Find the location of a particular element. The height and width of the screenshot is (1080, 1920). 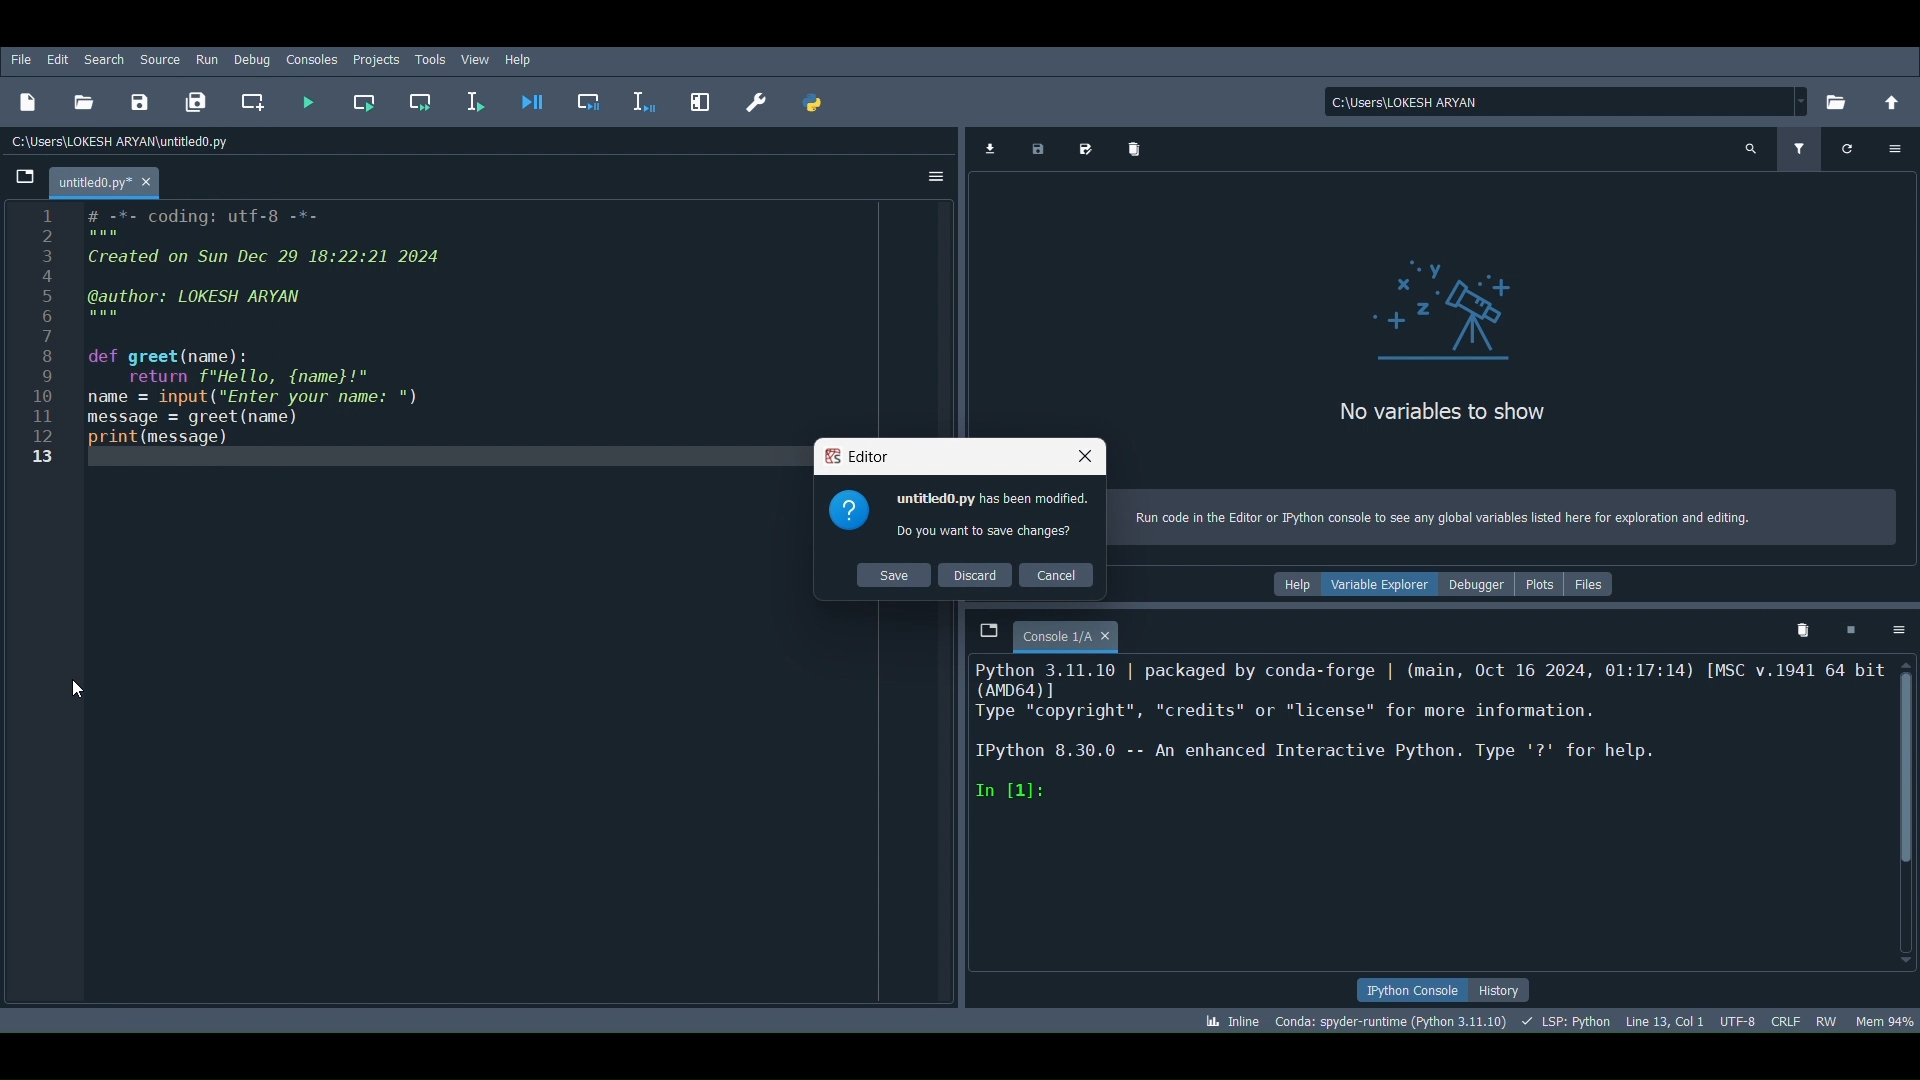

Options is located at coordinates (1896, 146).